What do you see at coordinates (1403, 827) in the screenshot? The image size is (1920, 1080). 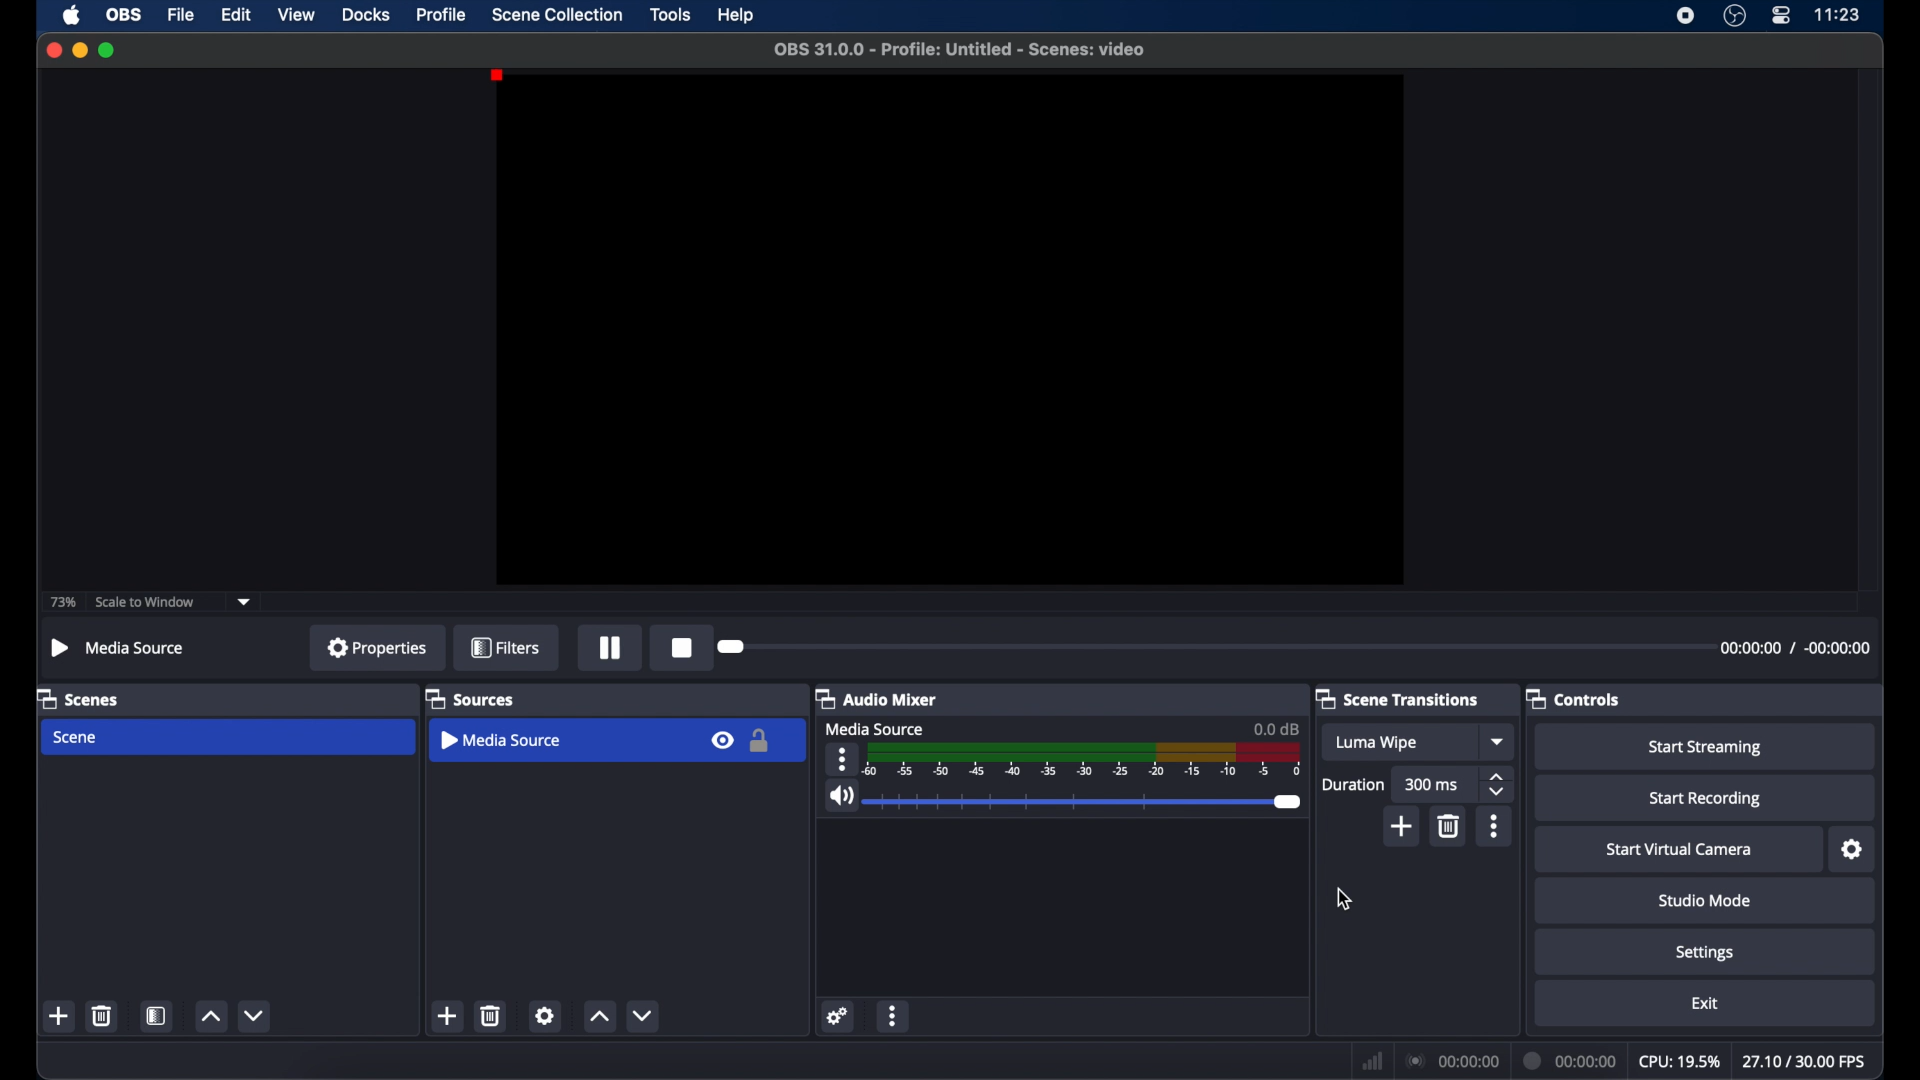 I see `add` at bounding box center [1403, 827].